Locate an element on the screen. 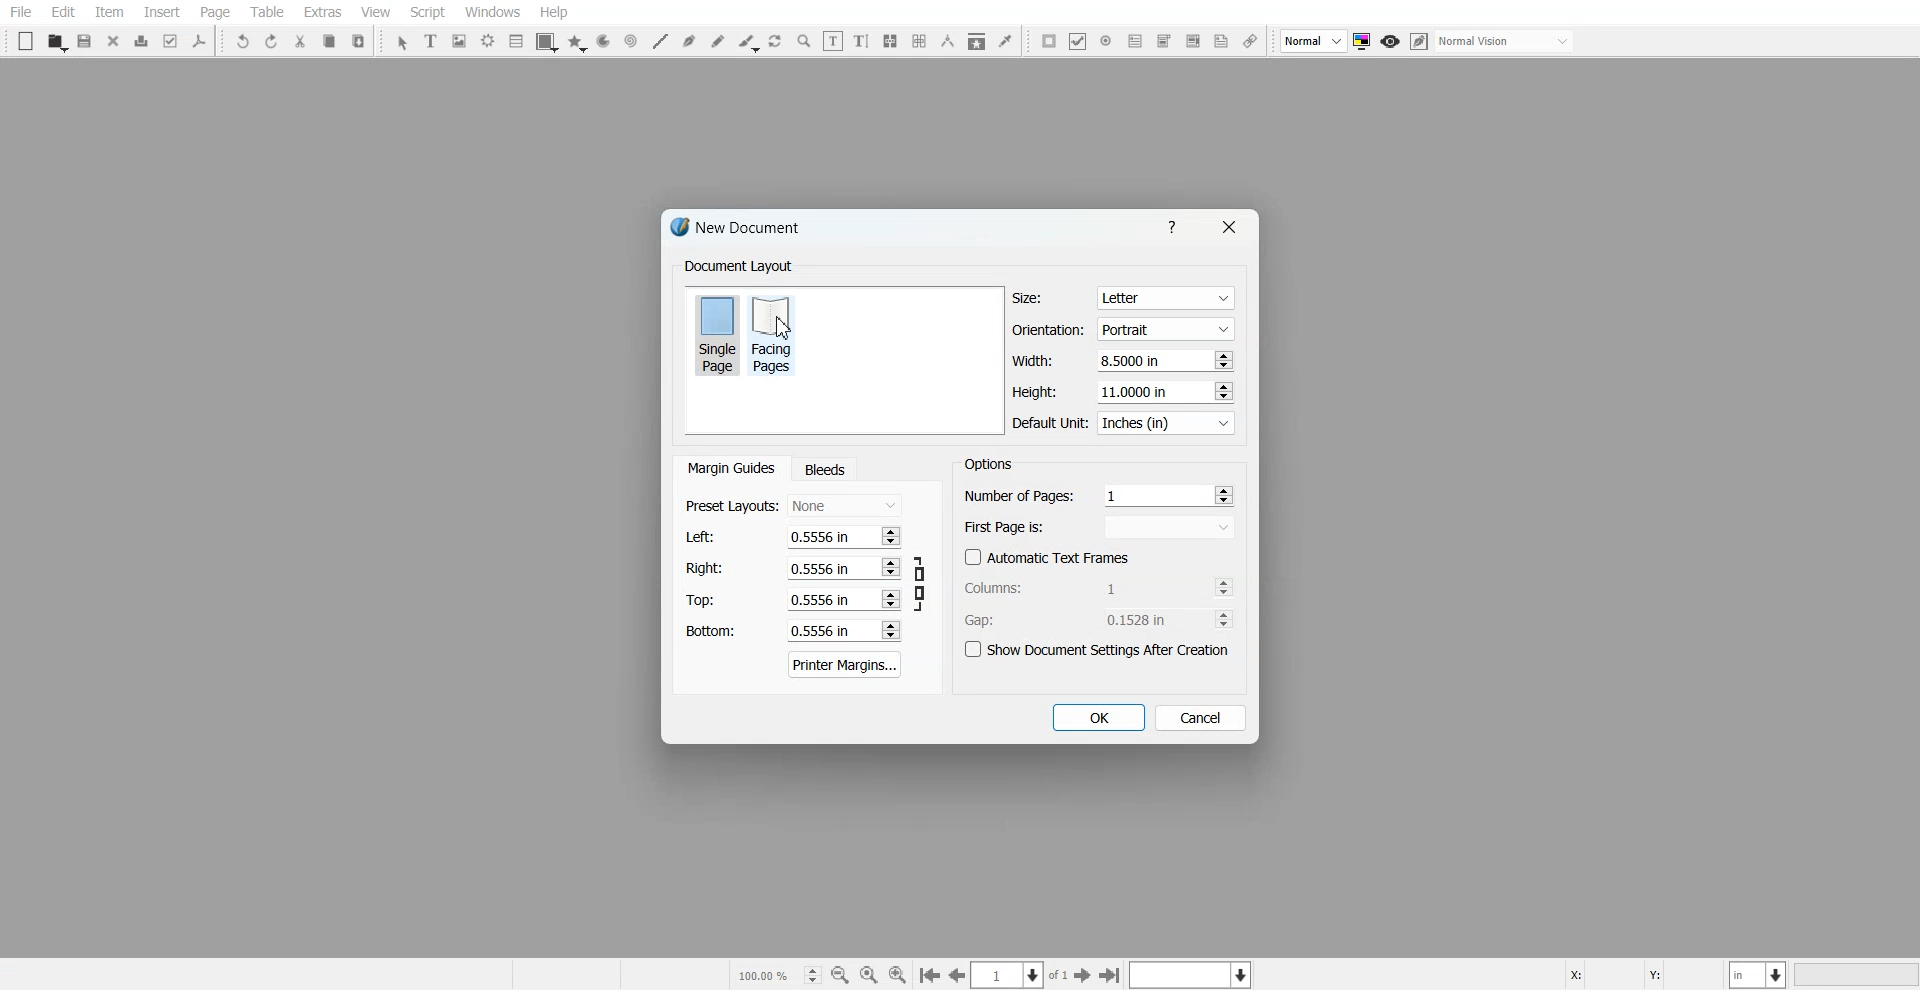 The width and height of the screenshot is (1920, 990). 1 is located at coordinates (1115, 495).